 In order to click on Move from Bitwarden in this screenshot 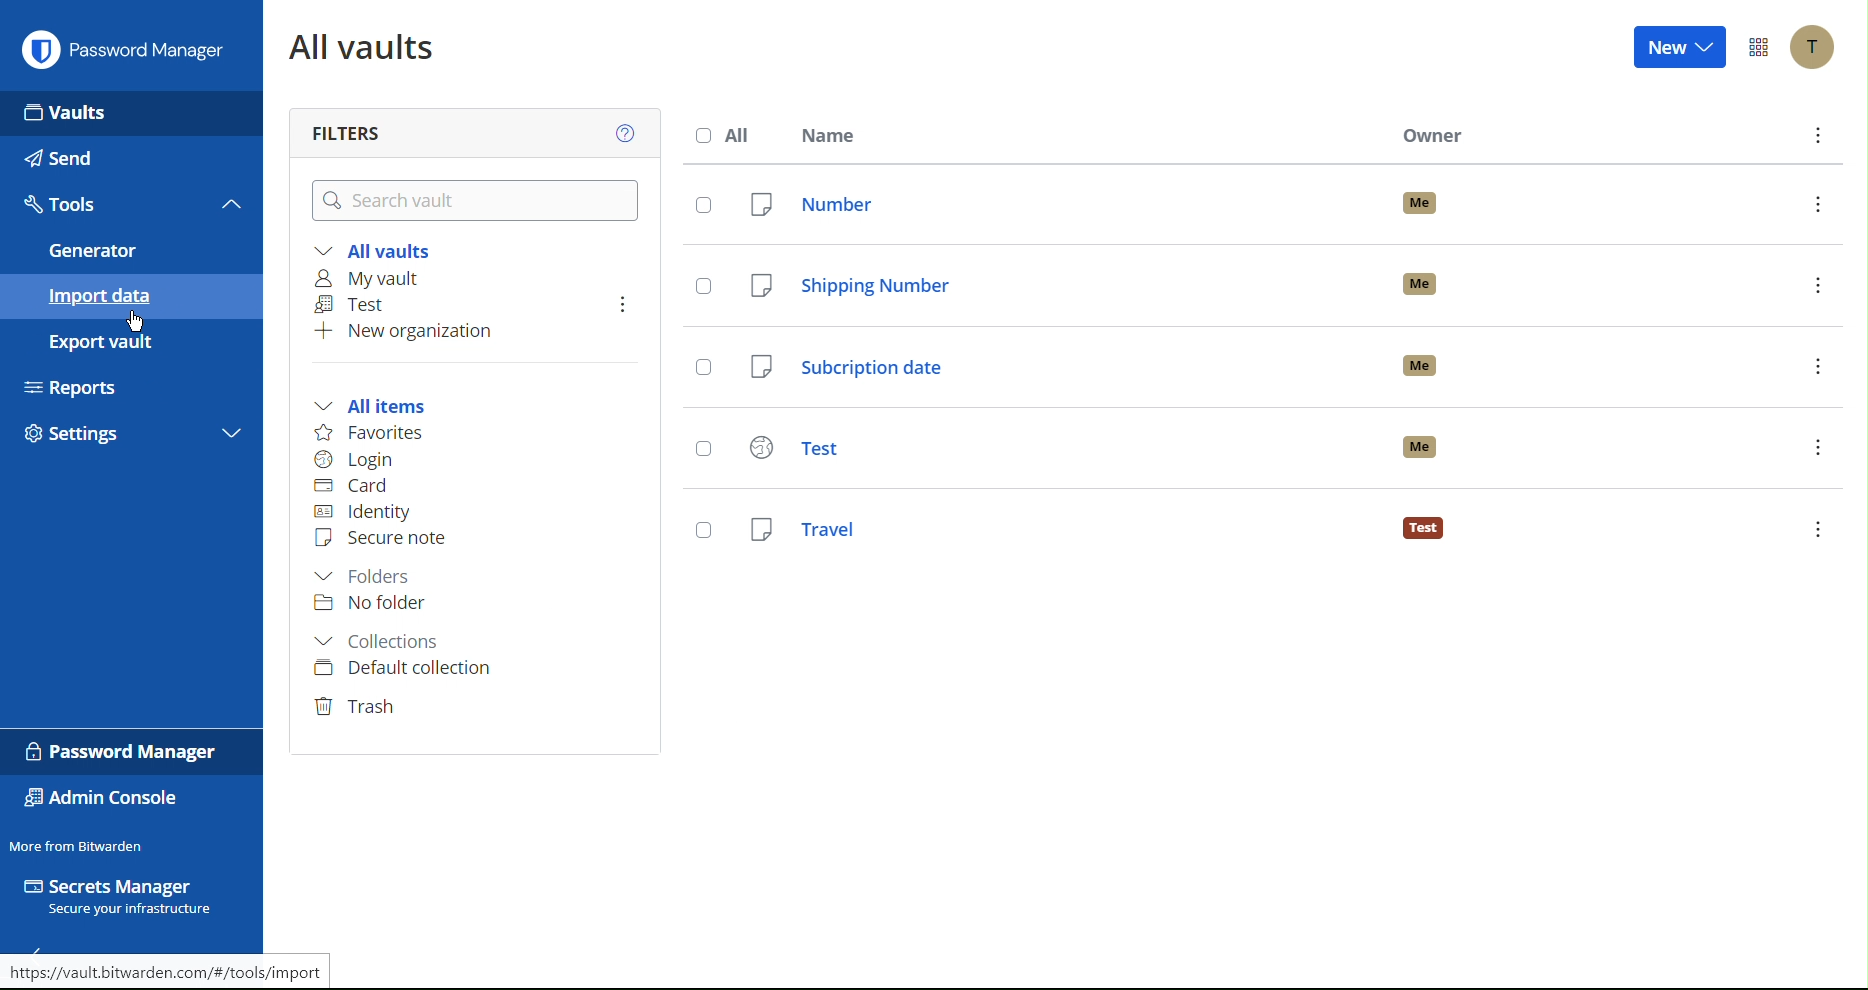, I will do `click(76, 845)`.